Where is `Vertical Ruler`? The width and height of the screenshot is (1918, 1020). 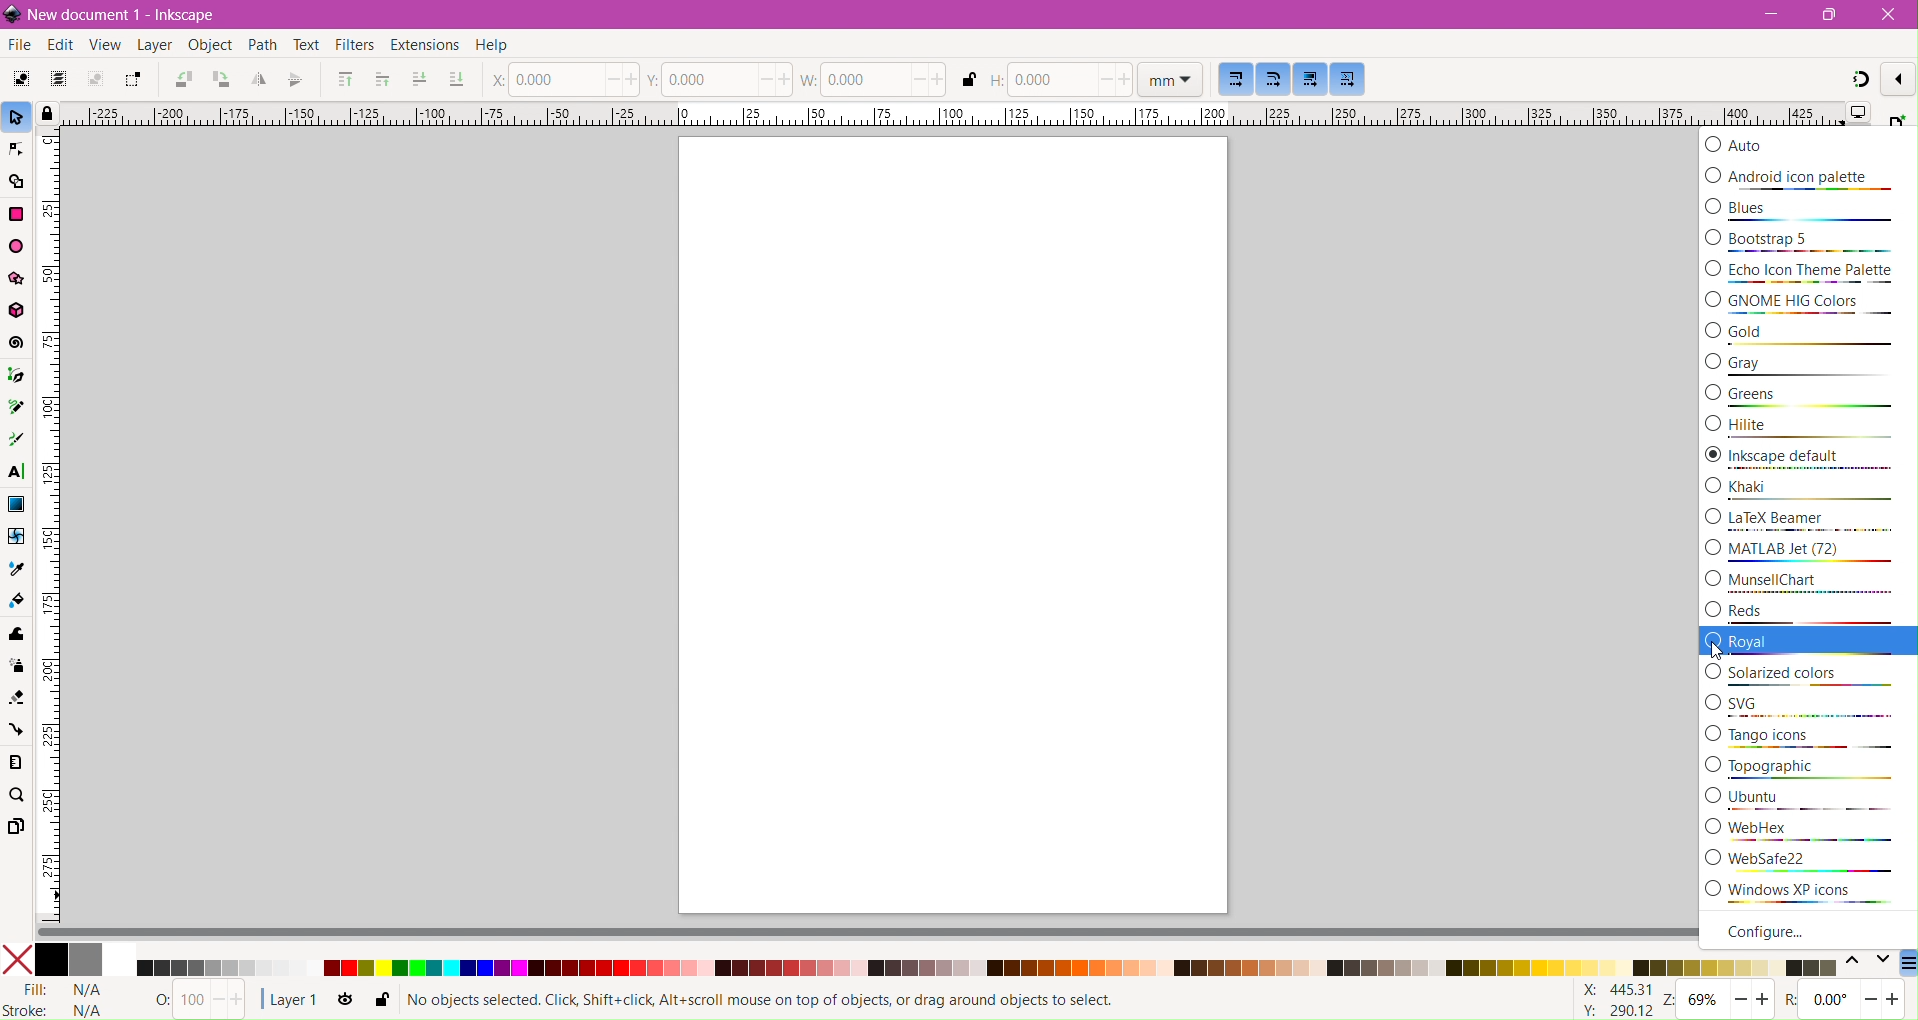 Vertical Ruler is located at coordinates (48, 526).